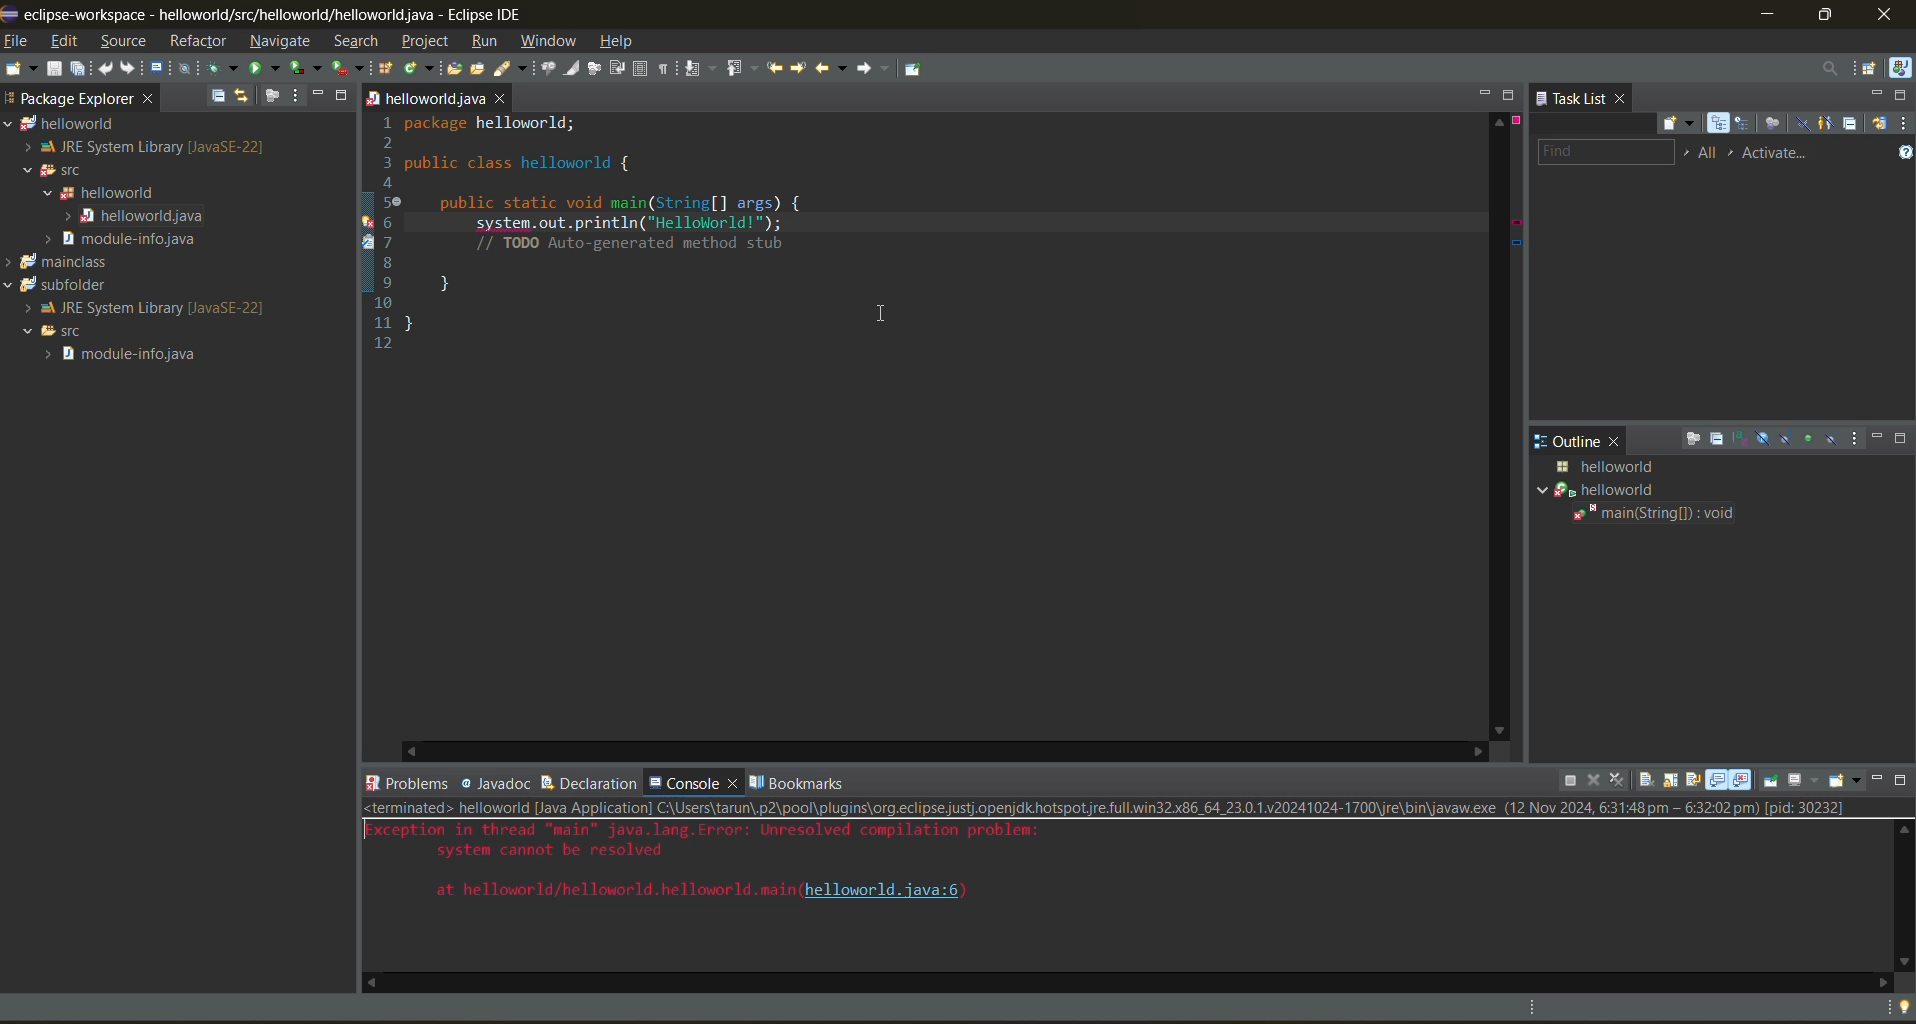 This screenshot has height=1024, width=1916. What do you see at coordinates (1743, 779) in the screenshot?
I see `show console error changes` at bounding box center [1743, 779].